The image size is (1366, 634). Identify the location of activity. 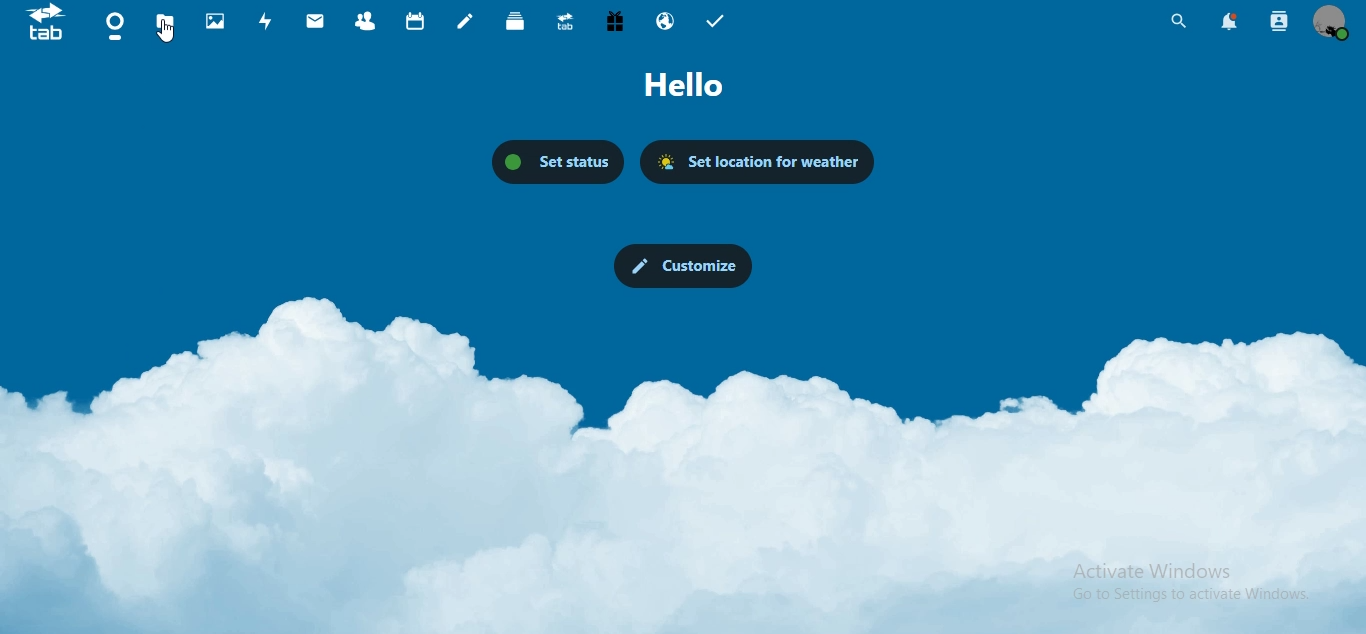
(265, 19).